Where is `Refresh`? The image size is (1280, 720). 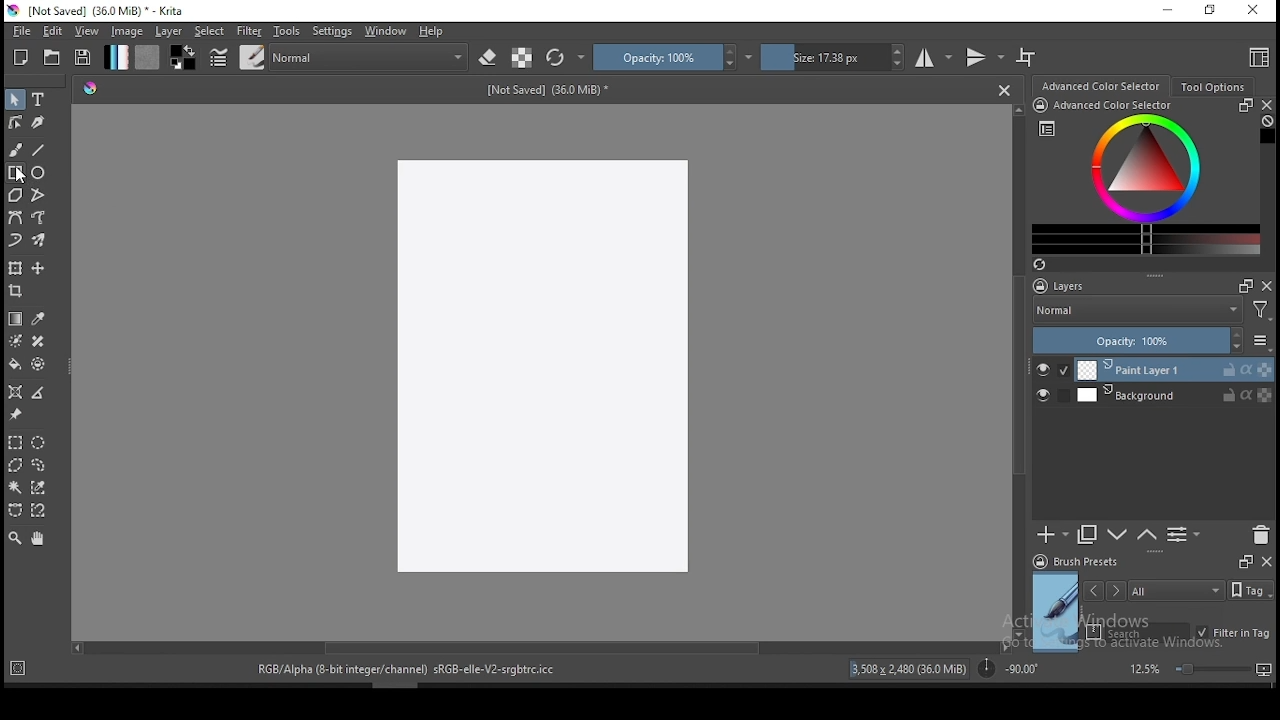
Refresh is located at coordinates (1047, 266).